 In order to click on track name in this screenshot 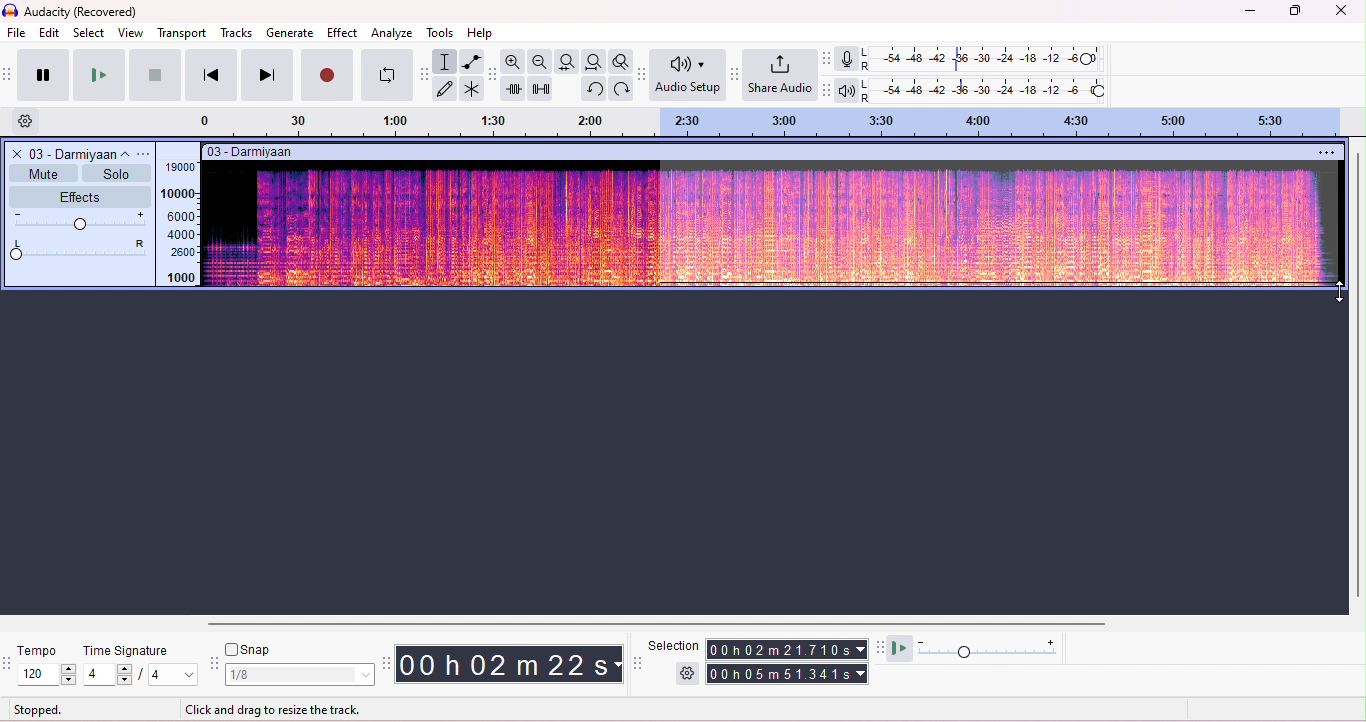, I will do `click(82, 153)`.